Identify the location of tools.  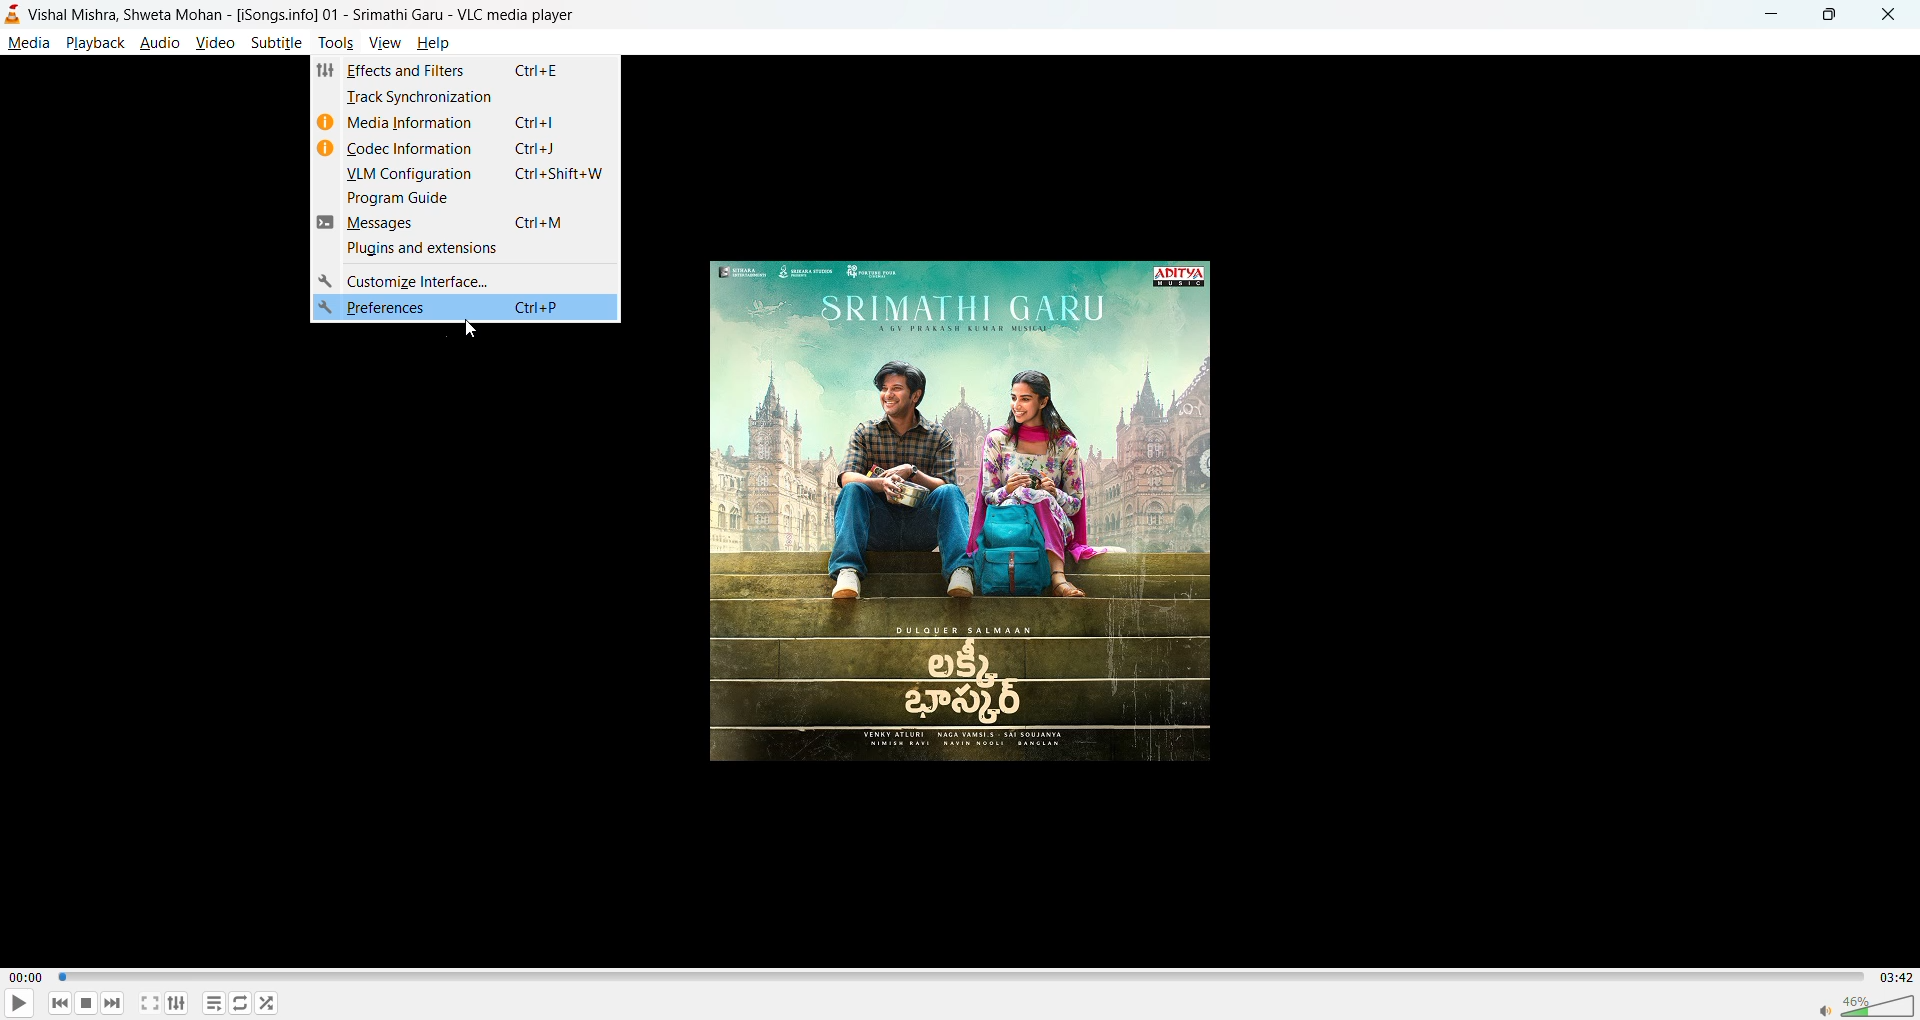
(334, 43).